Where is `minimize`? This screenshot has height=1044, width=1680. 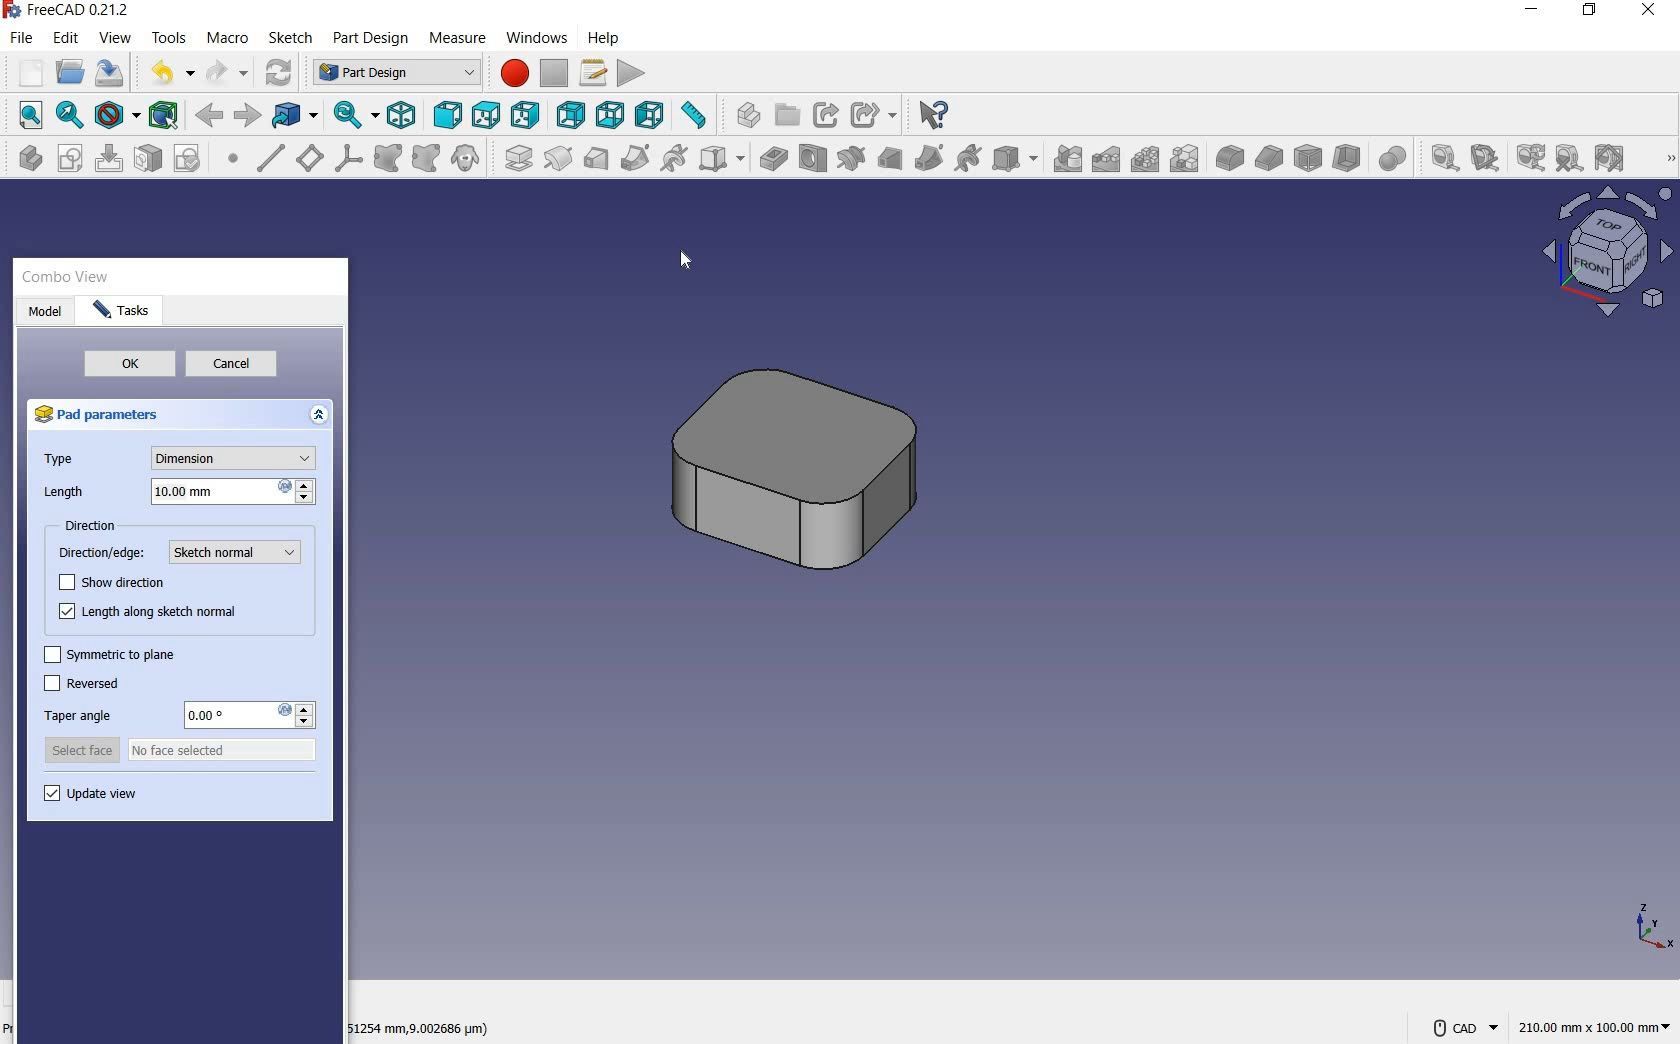 minimize is located at coordinates (1534, 10).